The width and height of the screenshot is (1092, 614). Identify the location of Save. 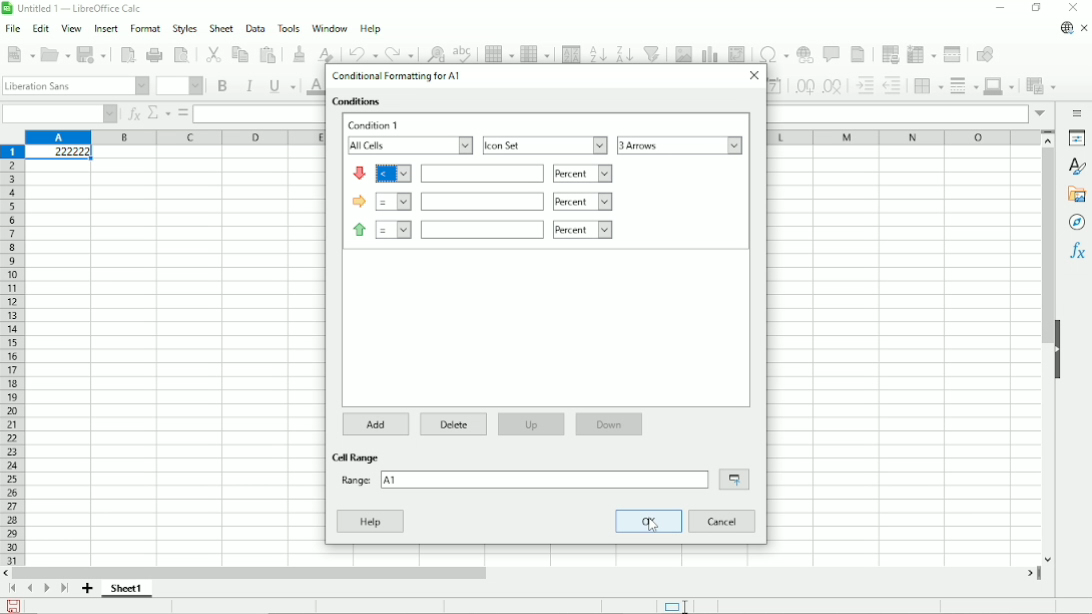
(94, 53).